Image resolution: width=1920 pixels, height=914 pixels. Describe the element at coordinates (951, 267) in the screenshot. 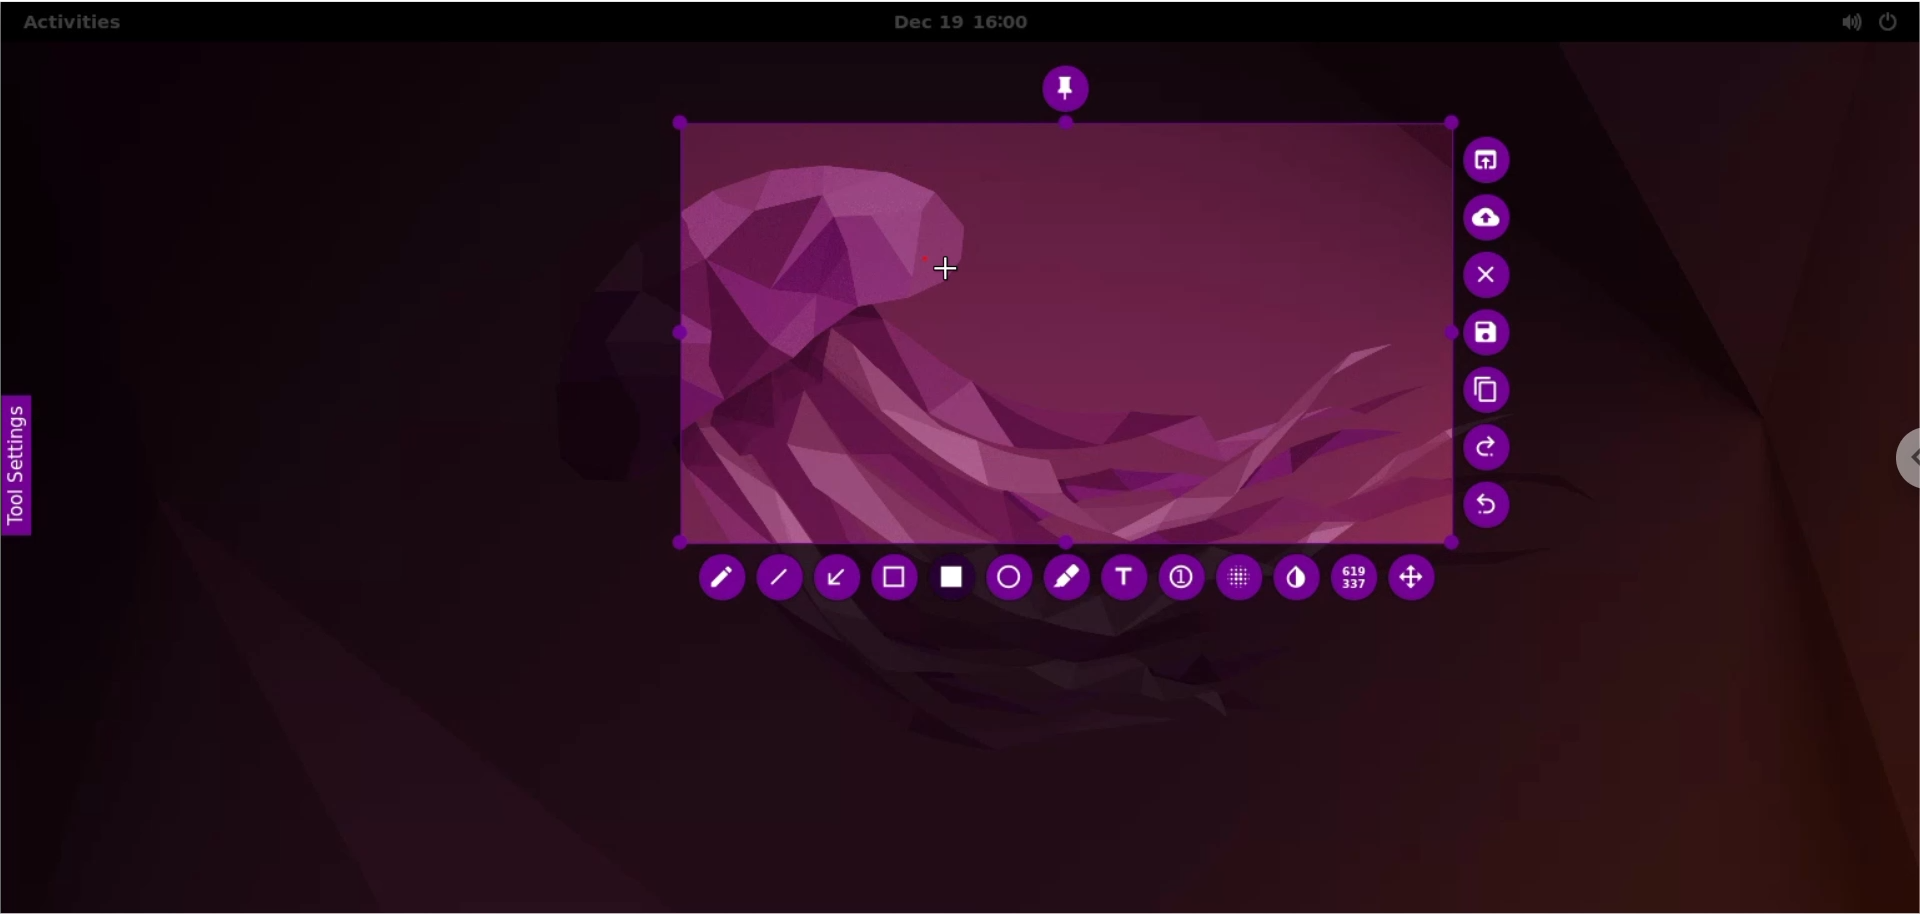

I see `cursor` at that location.